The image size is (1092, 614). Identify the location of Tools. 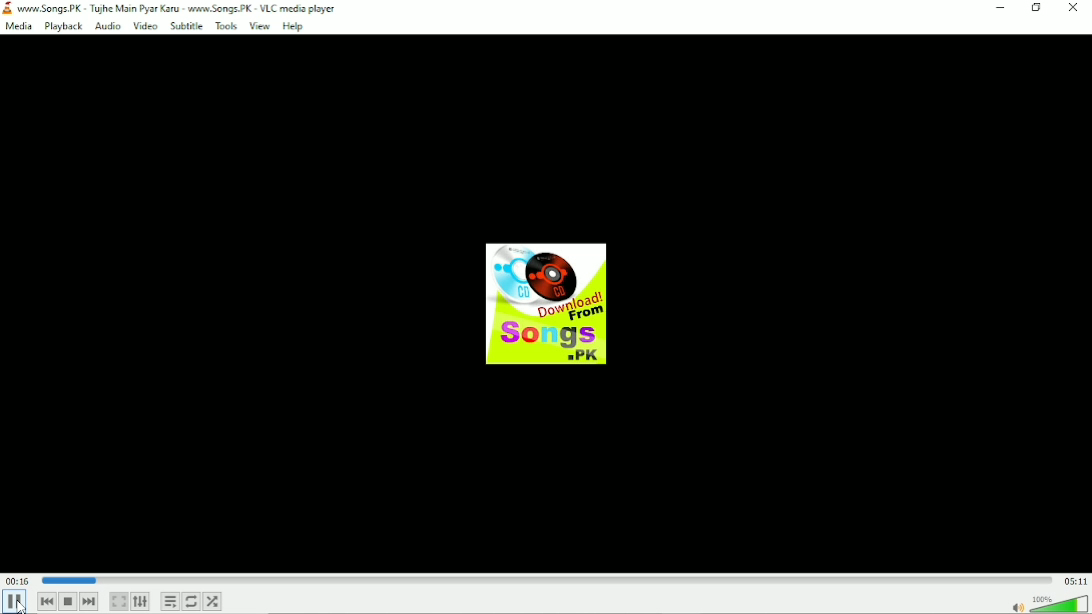
(226, 26).